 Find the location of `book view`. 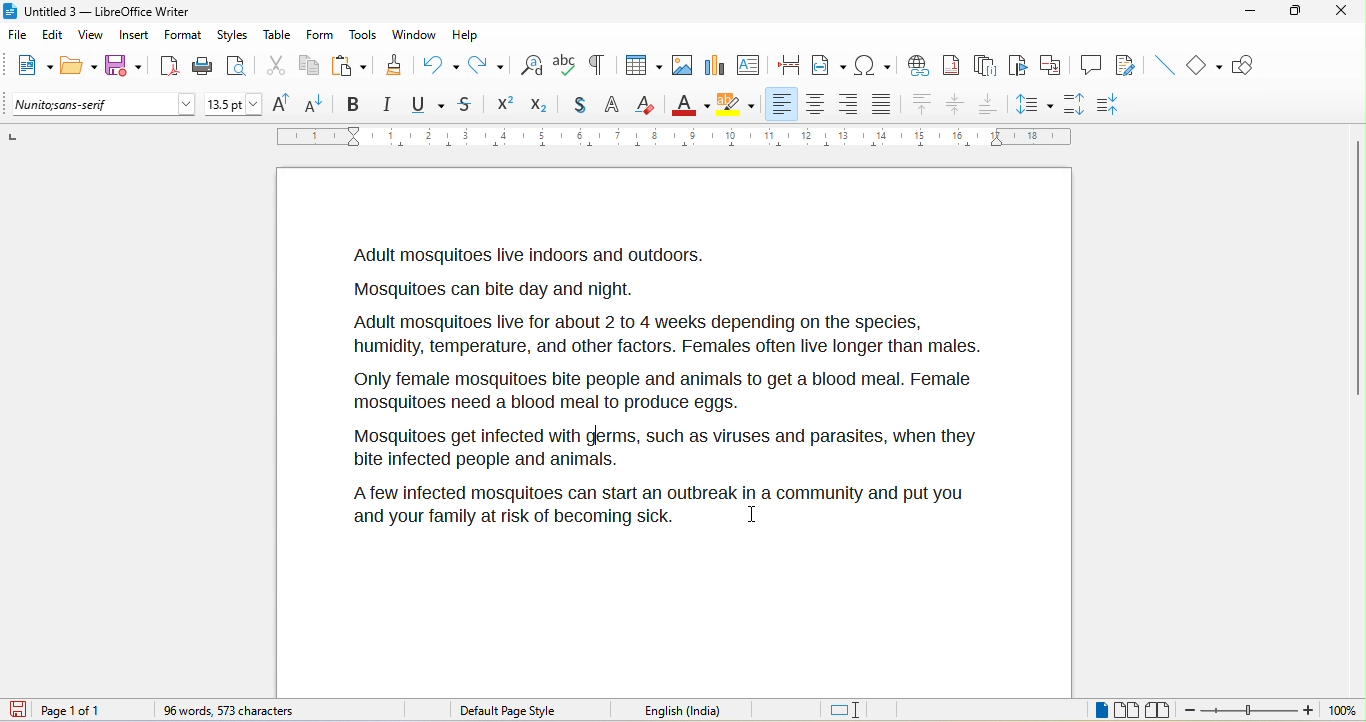

book view is located at coordinates (1157, 709).